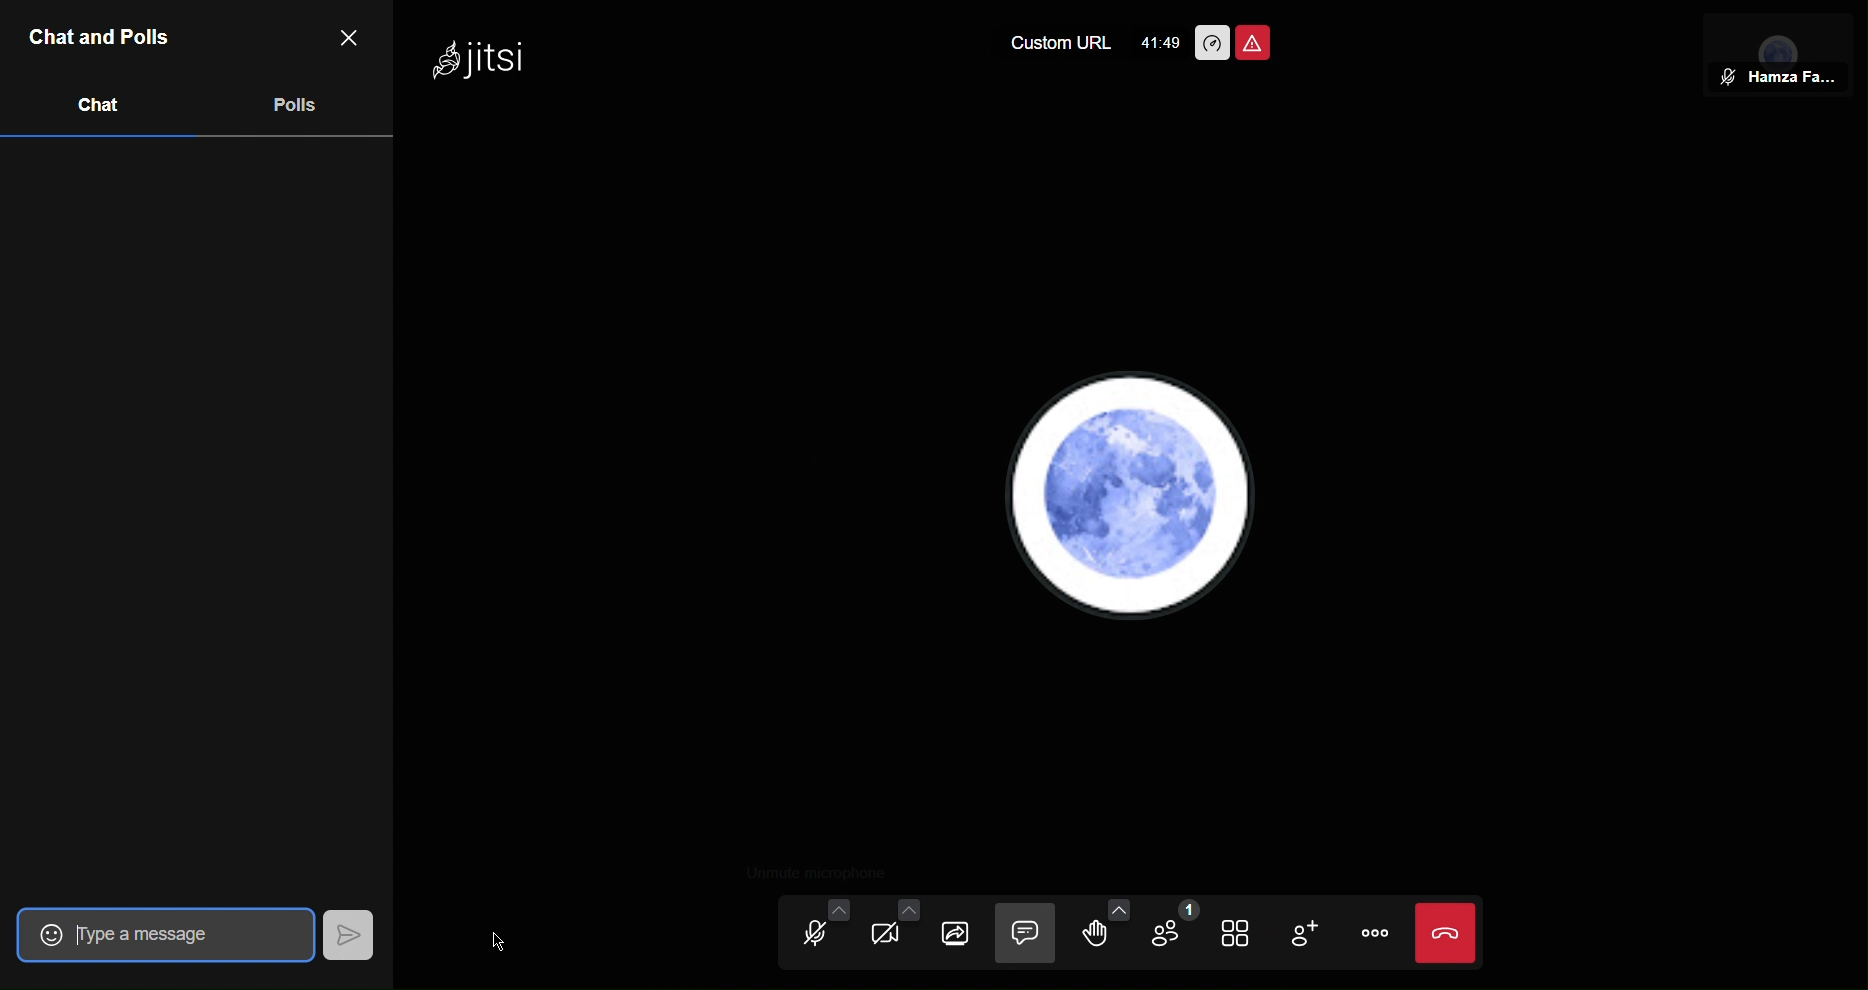  I want to click on Cursor, so click(480, 943).